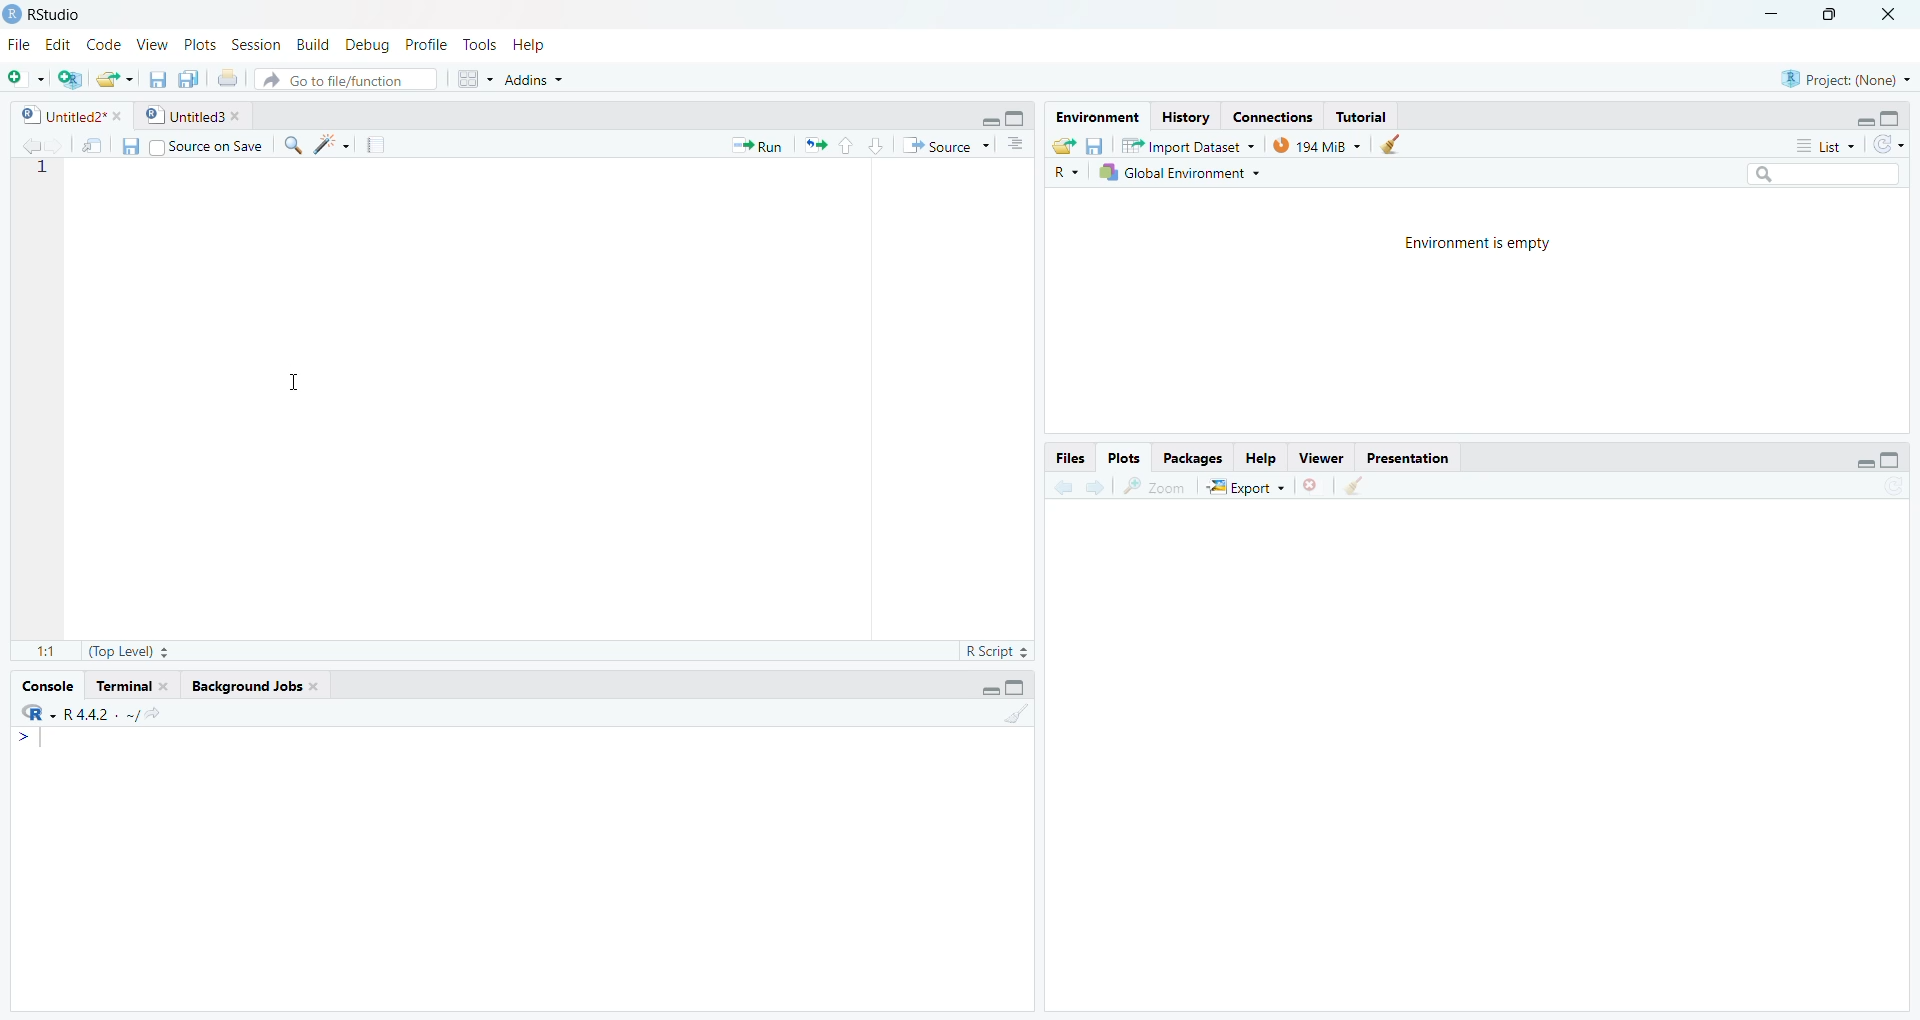 The image size is (1920, 1020). Describe the element at coordinates (76, 117) in the screenshot. I see `Untitled2` at that location.